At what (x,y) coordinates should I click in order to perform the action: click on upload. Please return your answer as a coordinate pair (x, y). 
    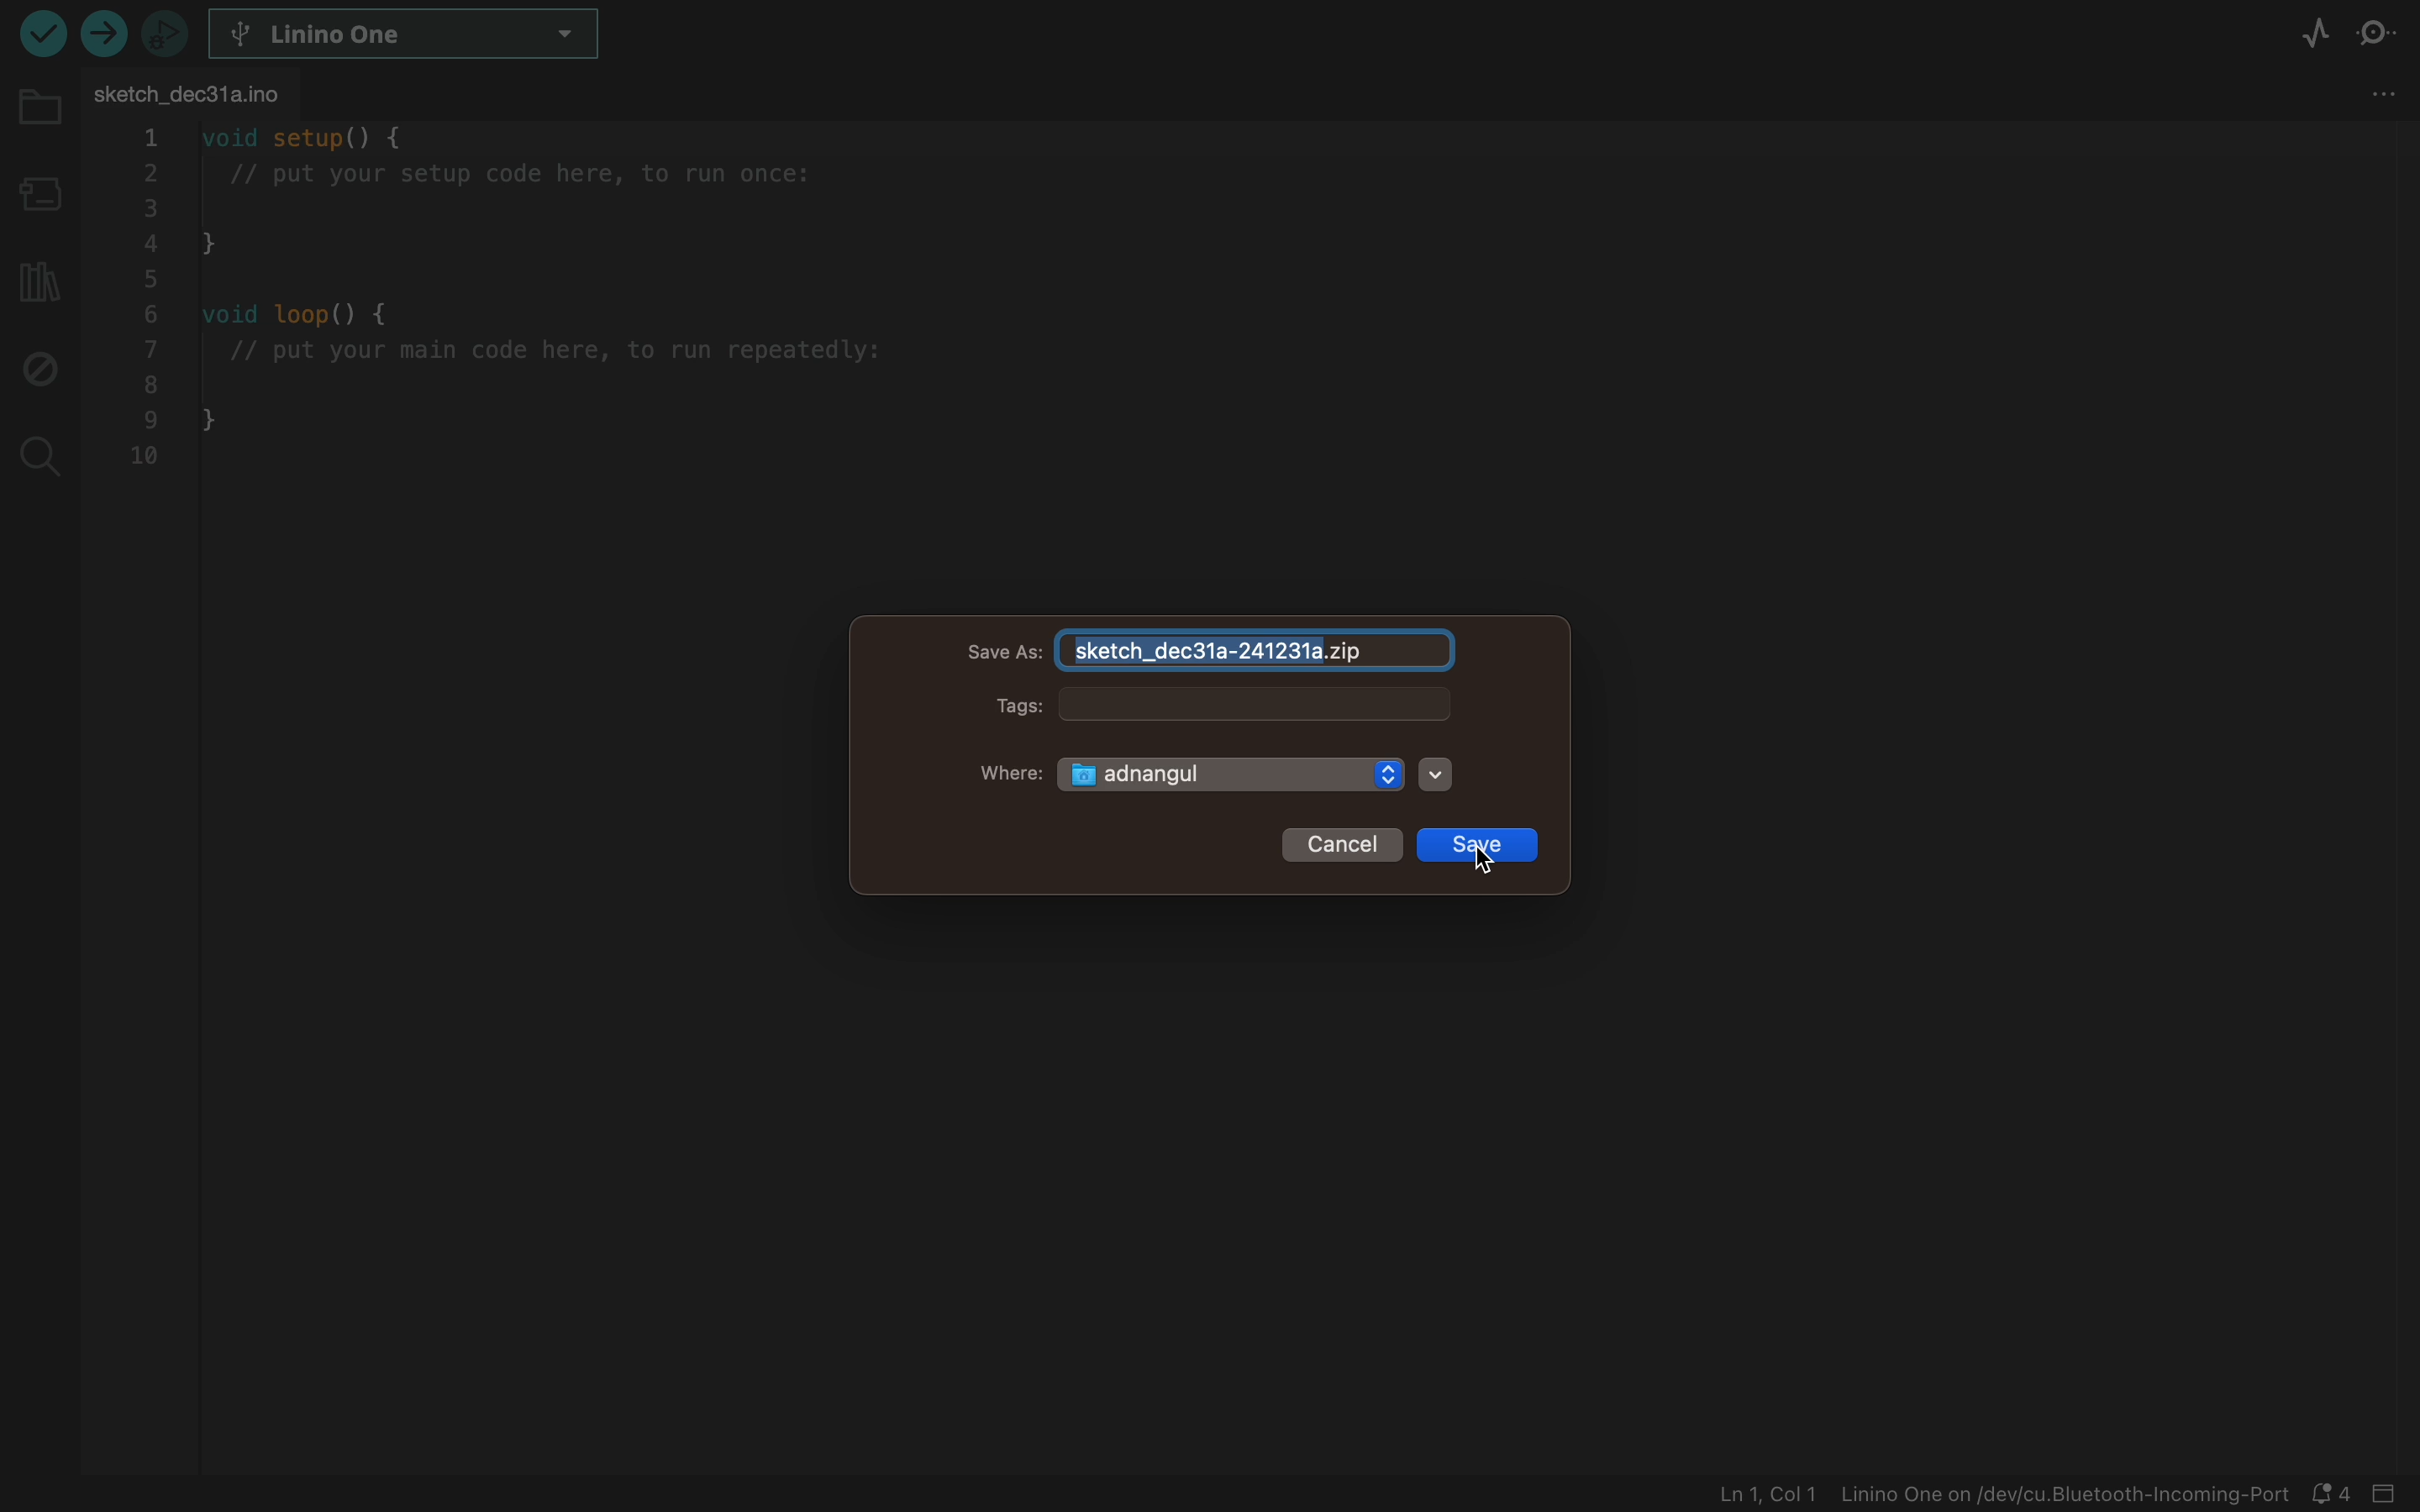
    Looking at the image, I should click on (37, 41).